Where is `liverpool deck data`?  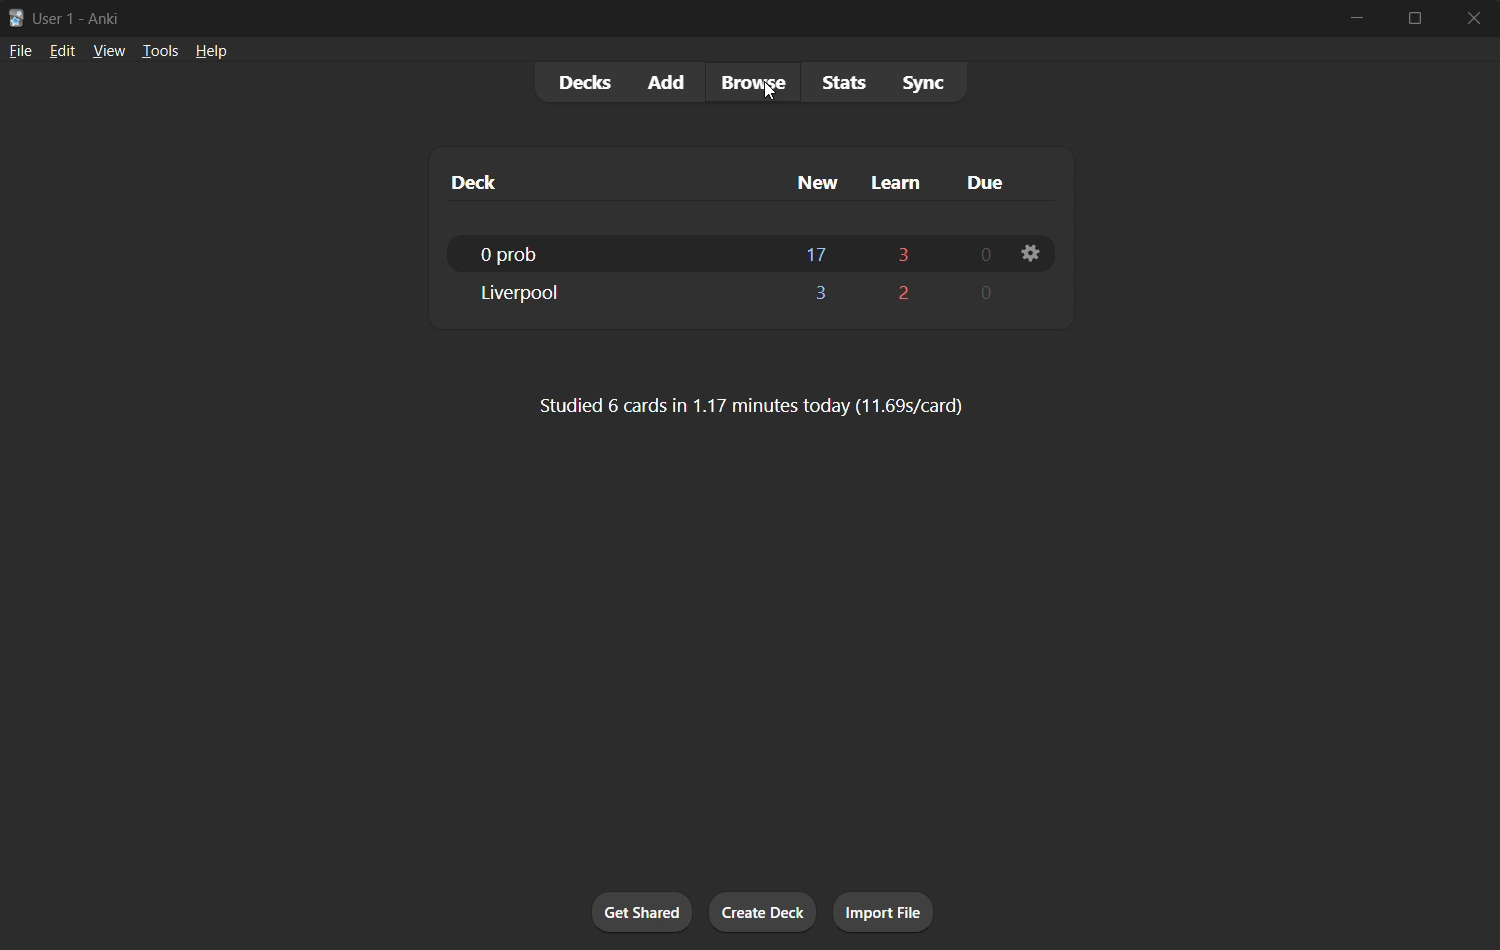
liverpool deck data is located at coordinates (613, 293).